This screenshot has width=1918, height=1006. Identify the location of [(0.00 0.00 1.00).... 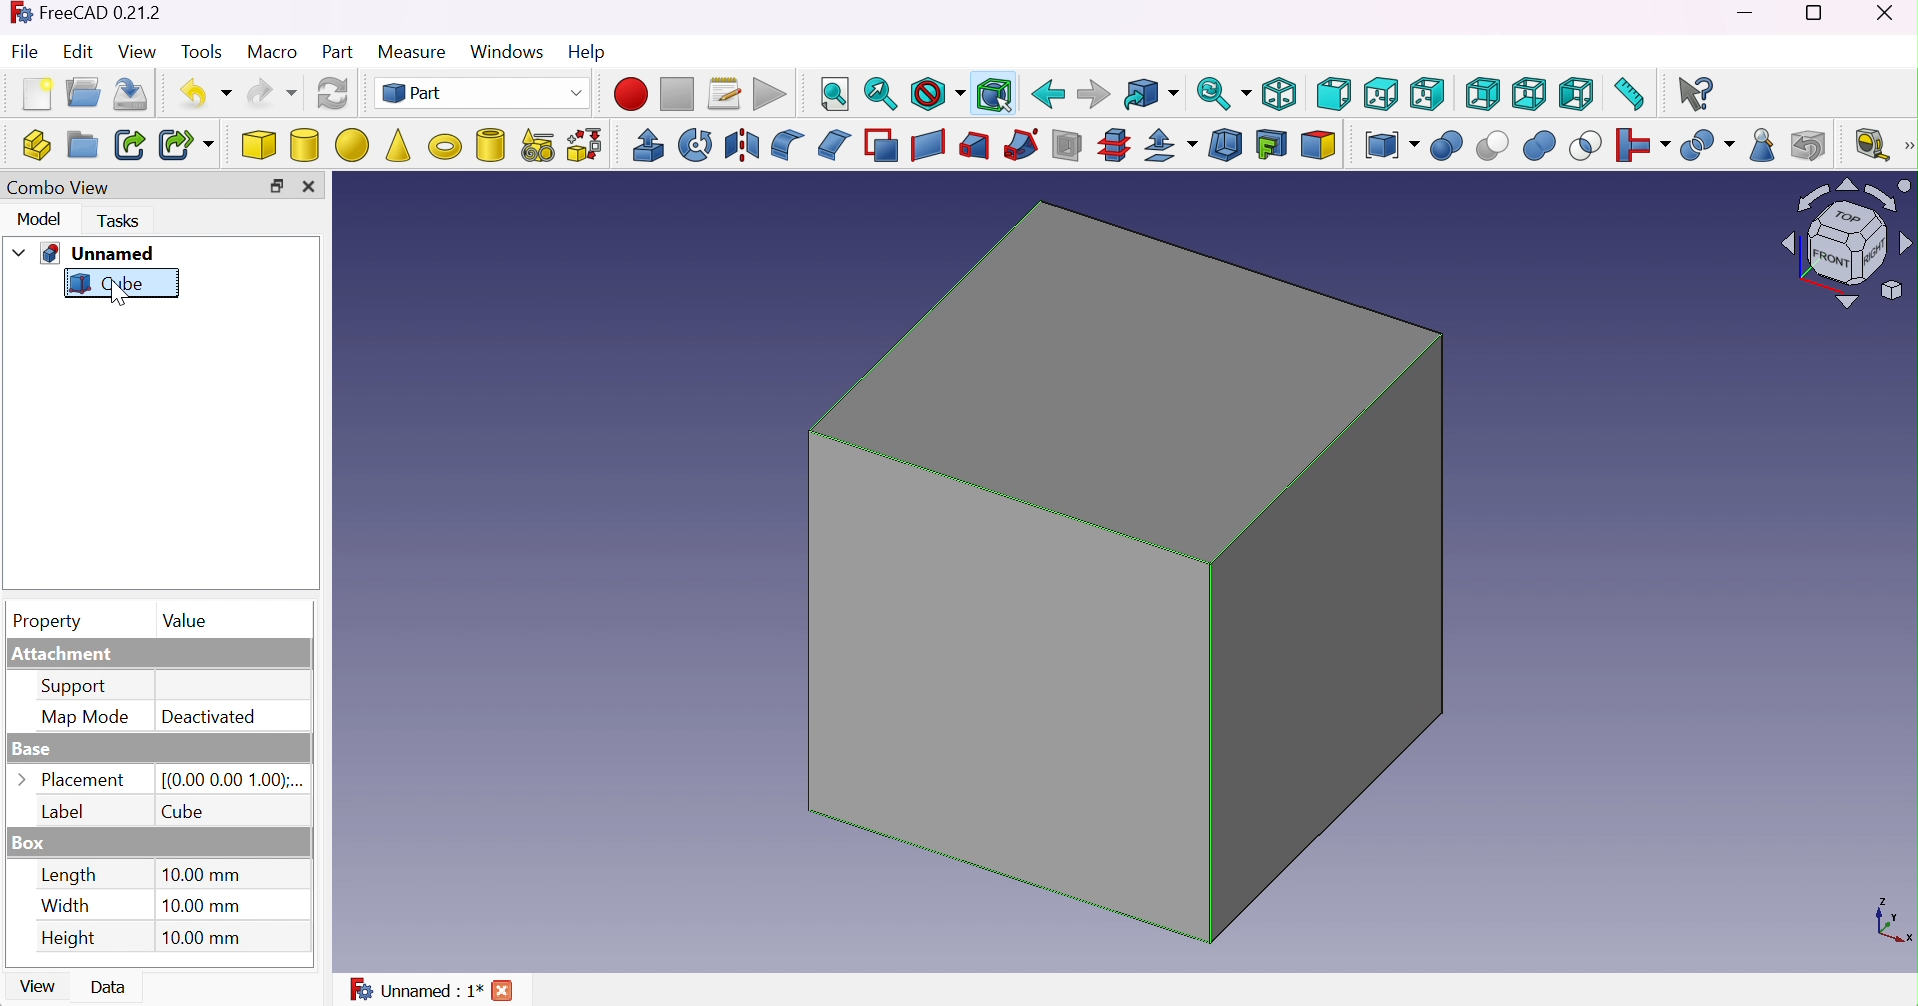
(233, 779).